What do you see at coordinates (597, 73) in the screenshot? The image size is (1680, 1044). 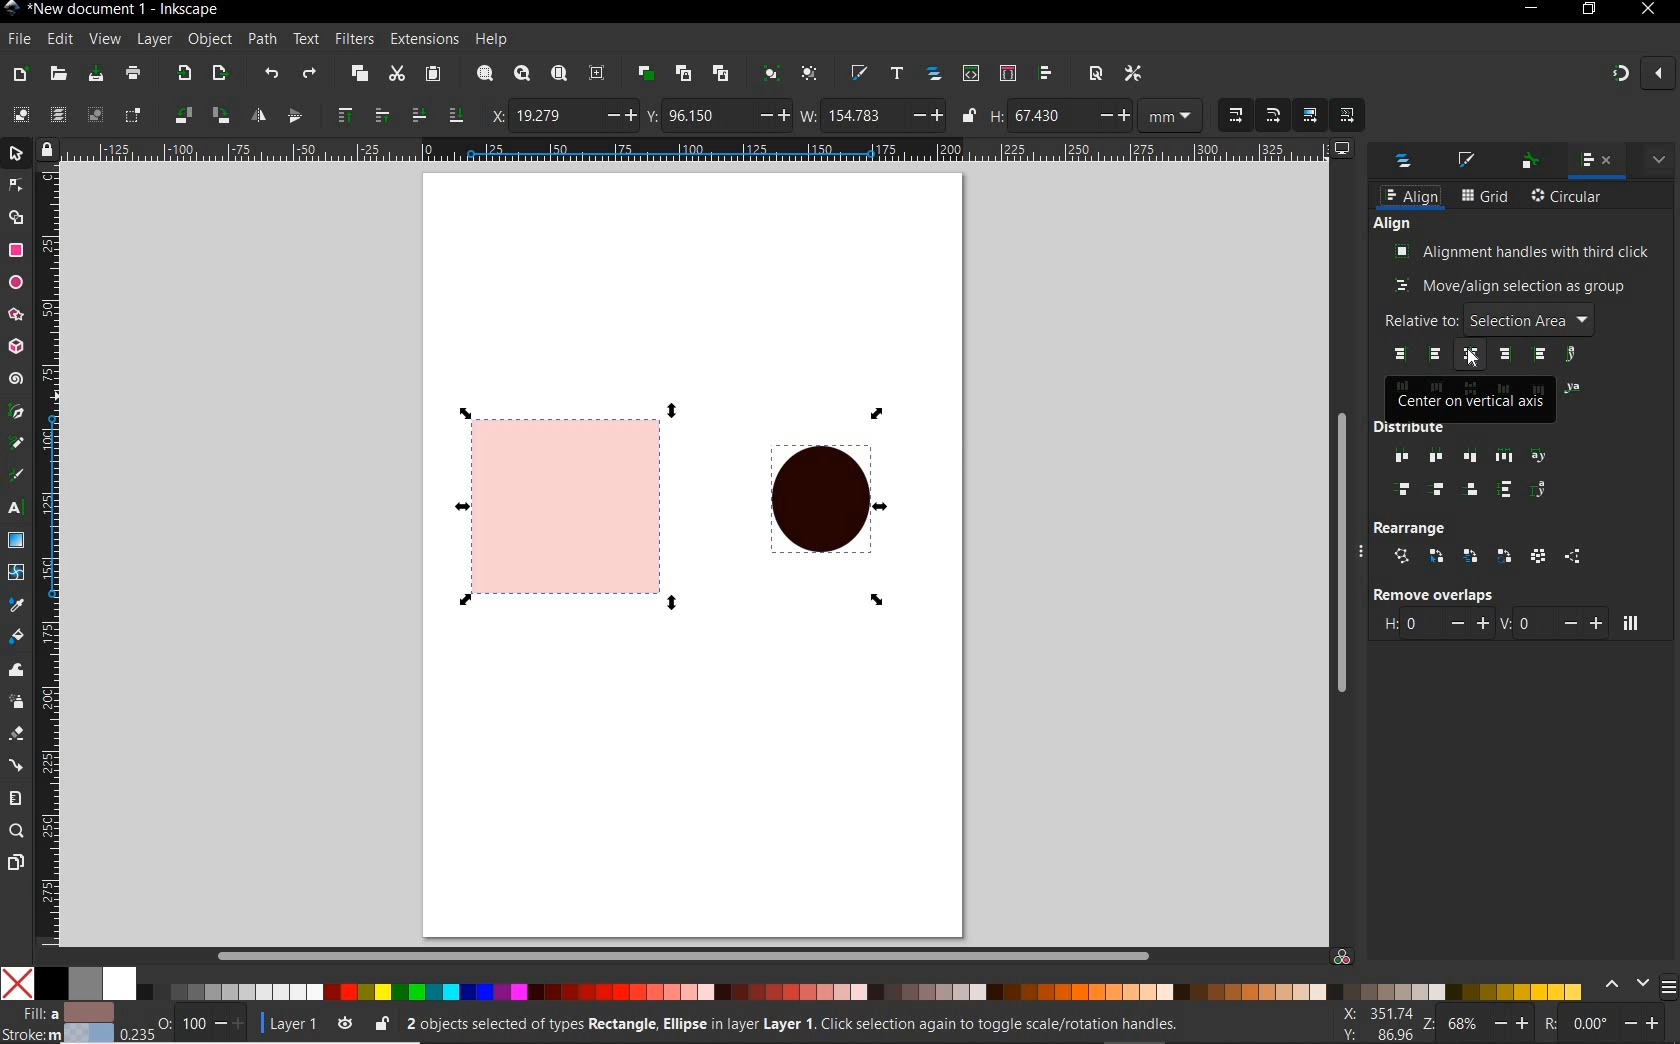 I see `zoom center page` at bounding box center [597, 73].